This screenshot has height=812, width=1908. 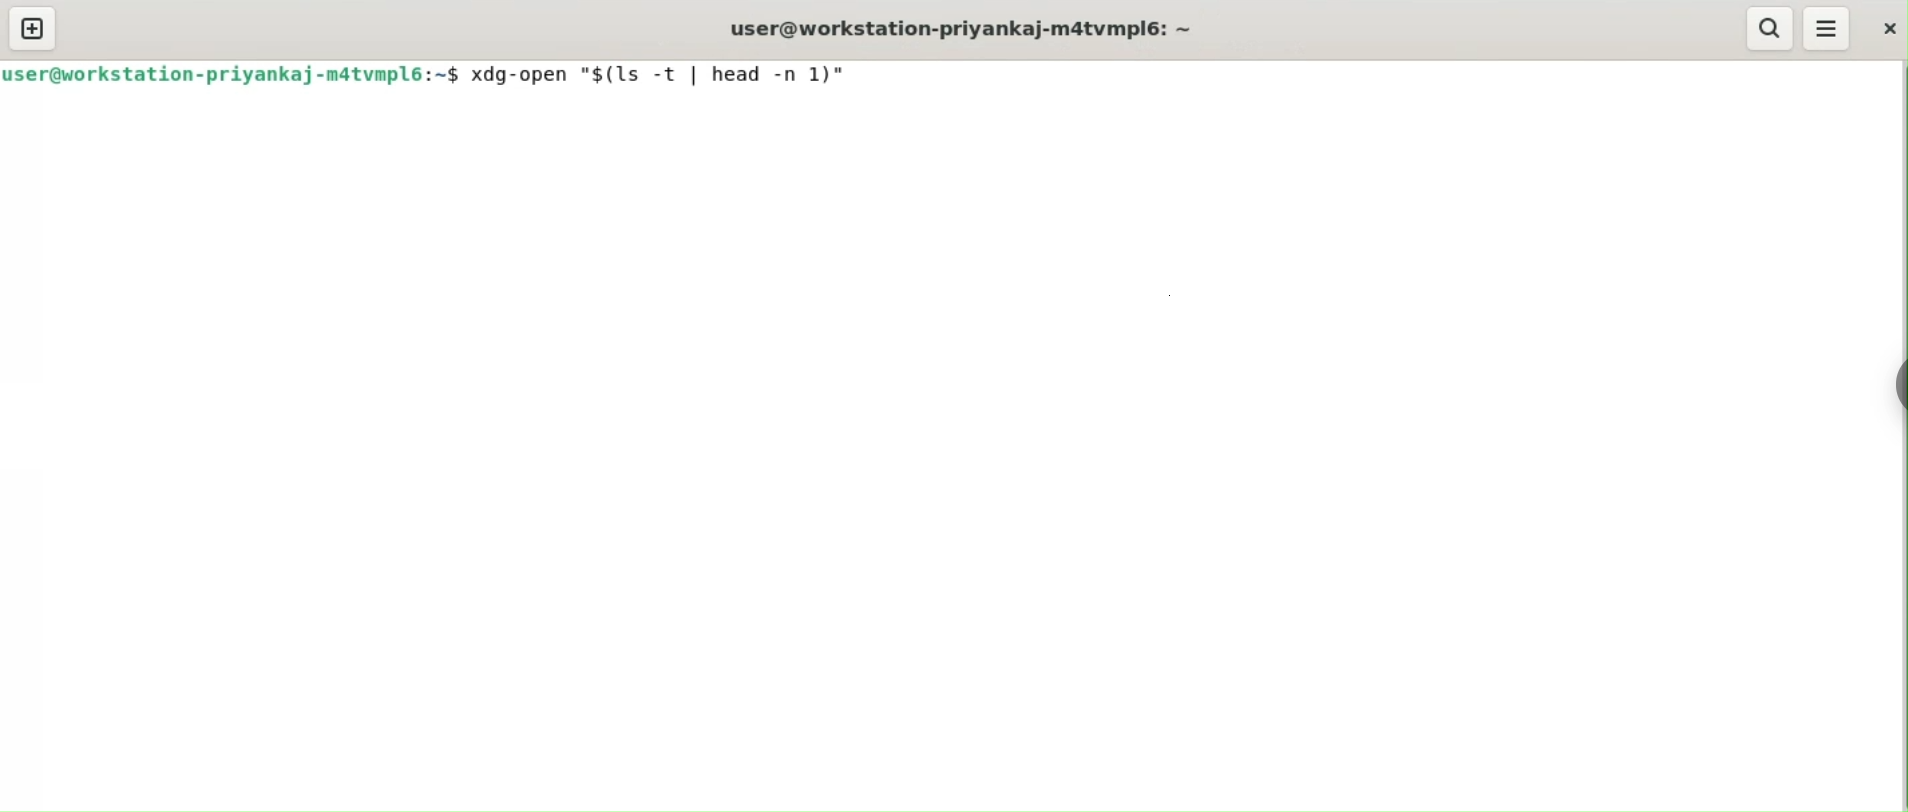 What do you see at coordinates (665, 74) in the screenshot?
I see `command` at bounding box center [665, 74].